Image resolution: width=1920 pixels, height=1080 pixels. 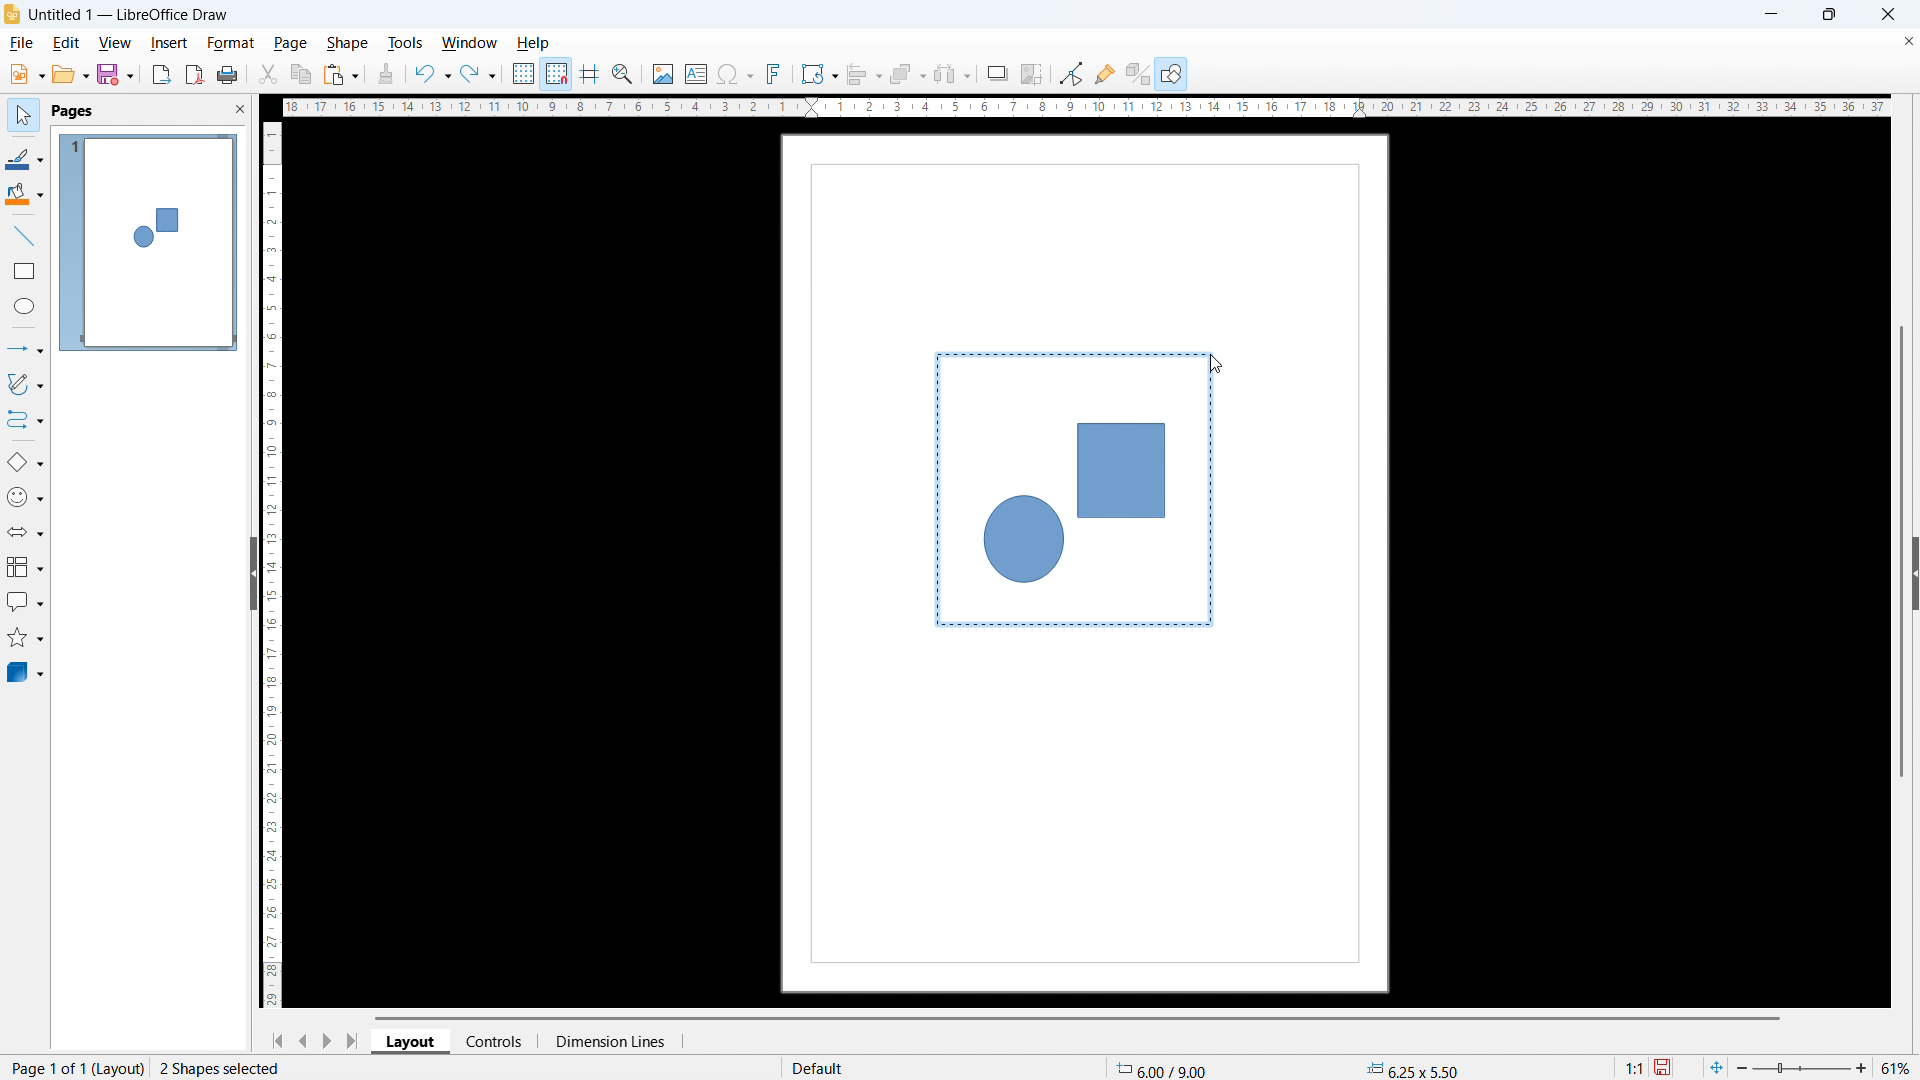 What do you see at coordinates (1073, 75) in the screenshot?
I see `` at bounding box center [1073, 75].